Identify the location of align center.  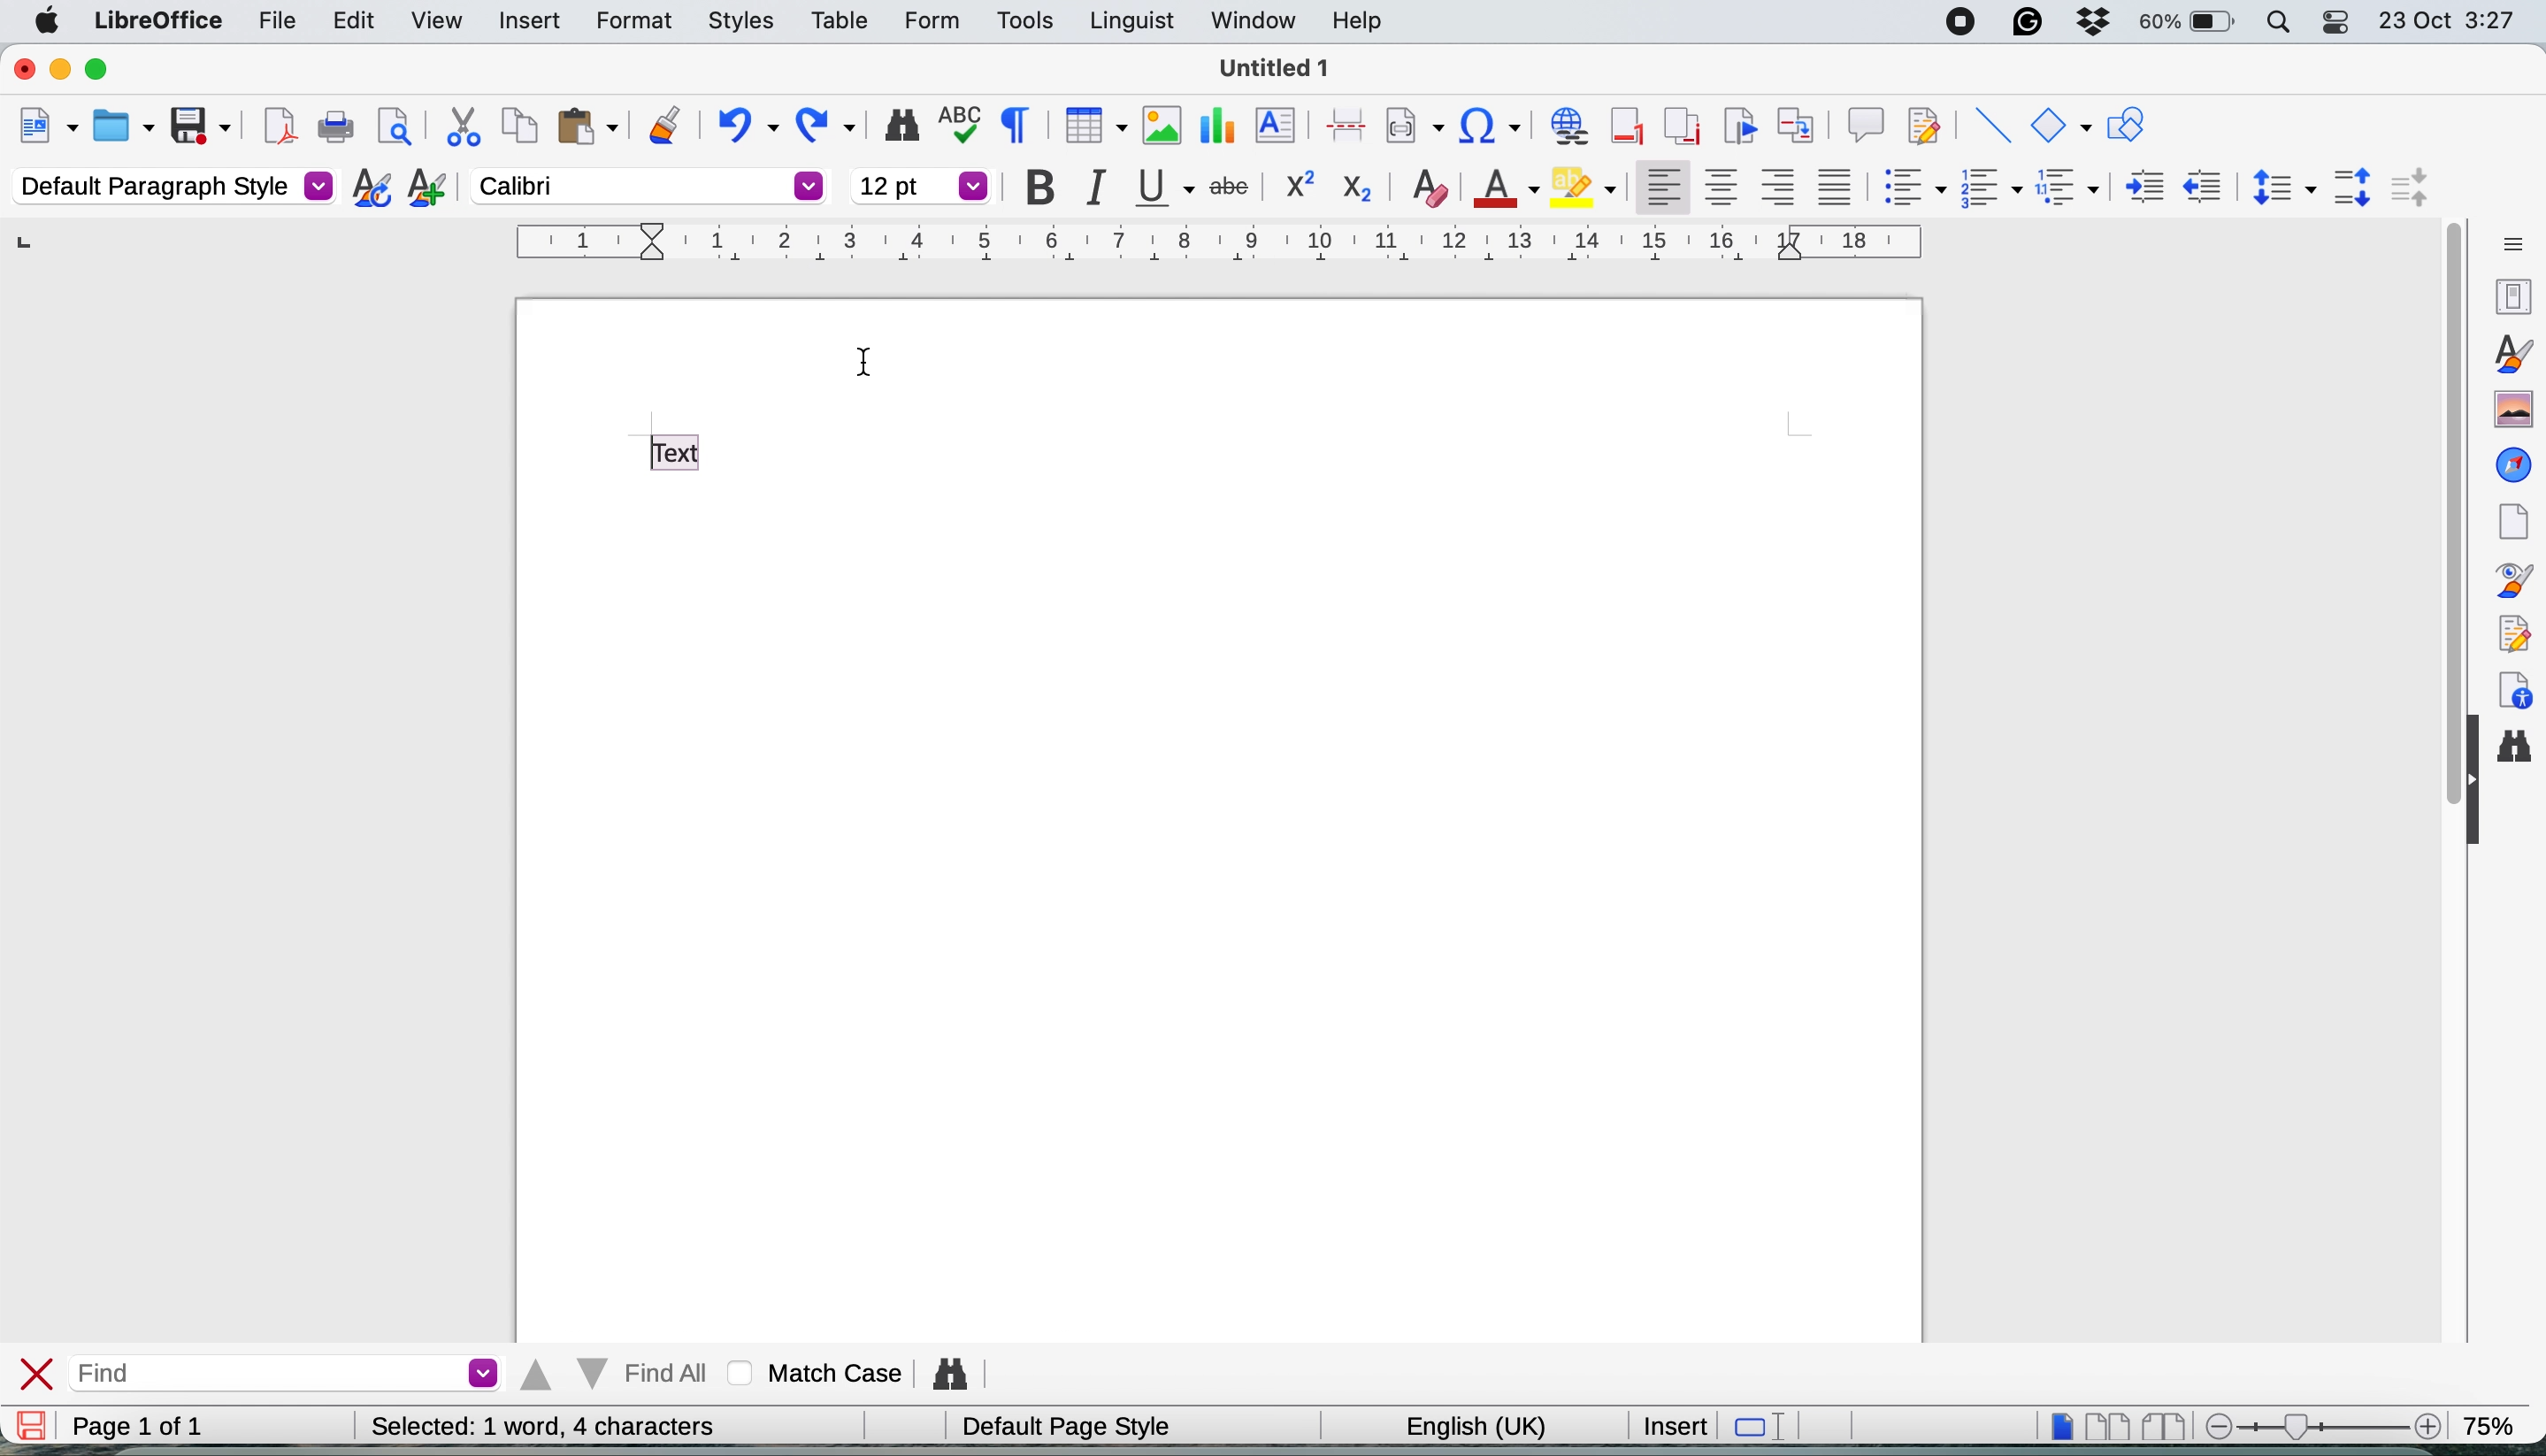
(1723, 188).